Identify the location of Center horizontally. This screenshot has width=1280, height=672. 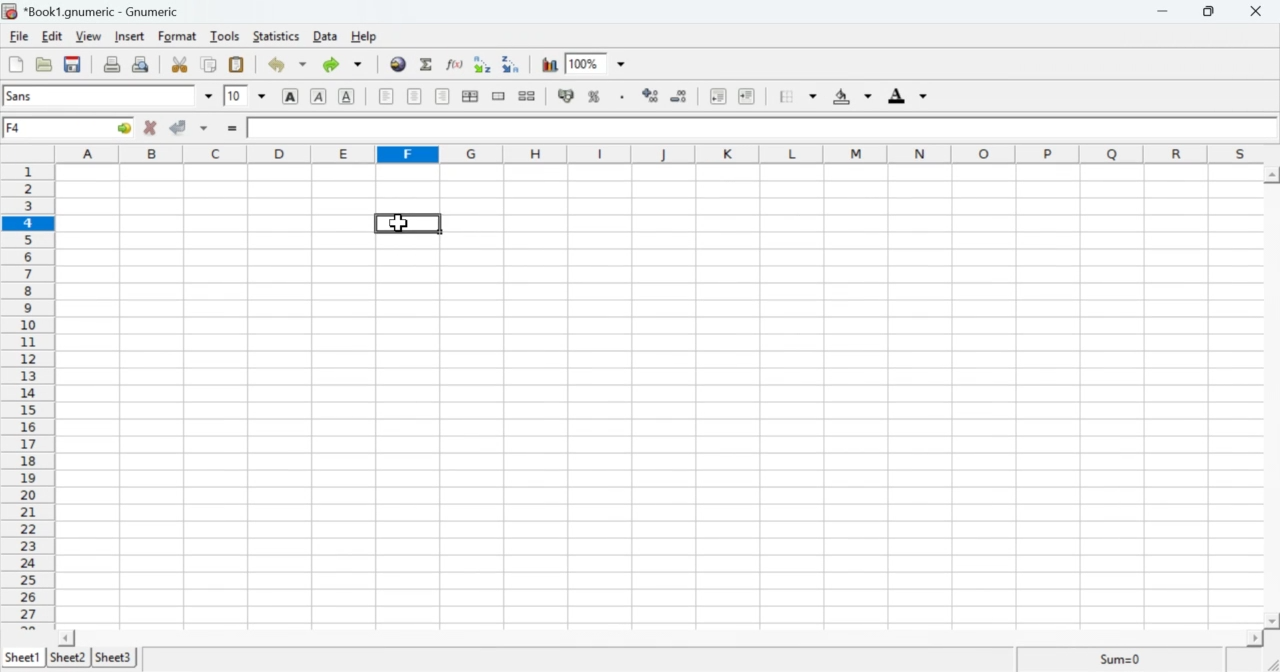
(415, 96).